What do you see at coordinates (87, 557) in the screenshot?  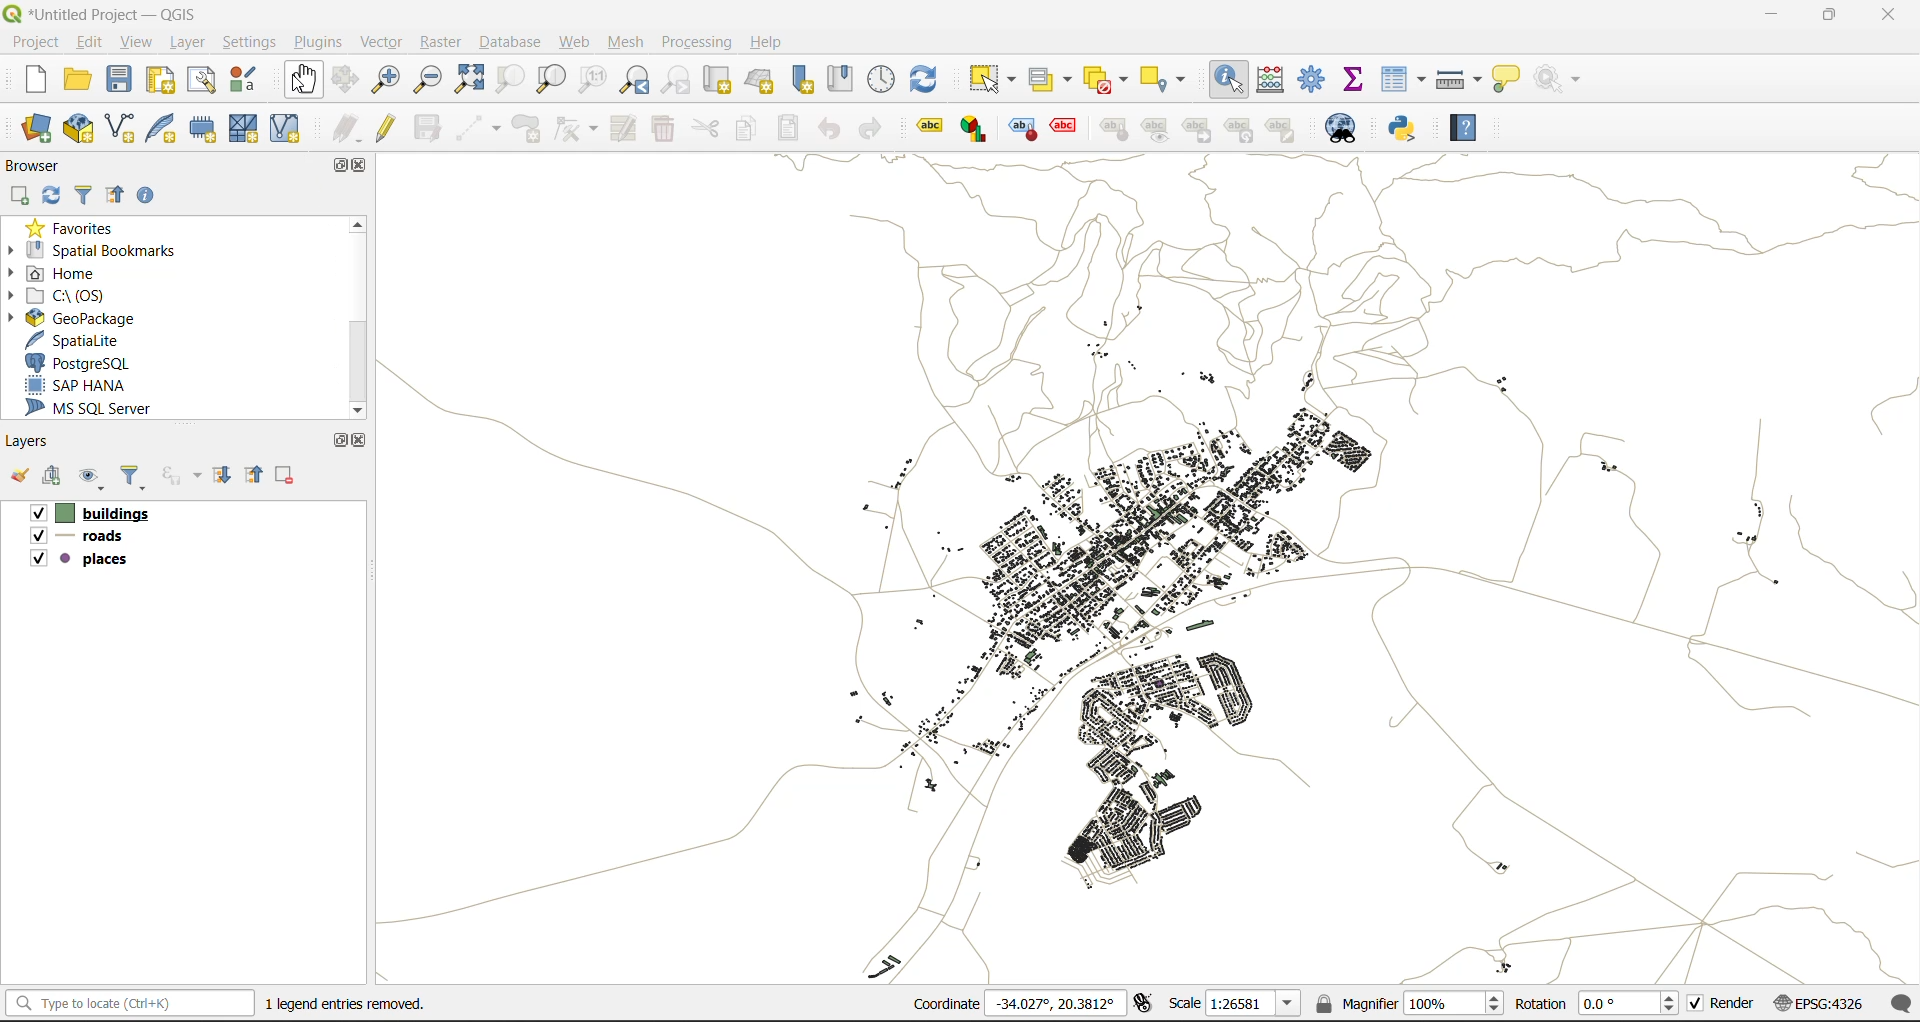 I see `places` at bounding box center [87, 557].